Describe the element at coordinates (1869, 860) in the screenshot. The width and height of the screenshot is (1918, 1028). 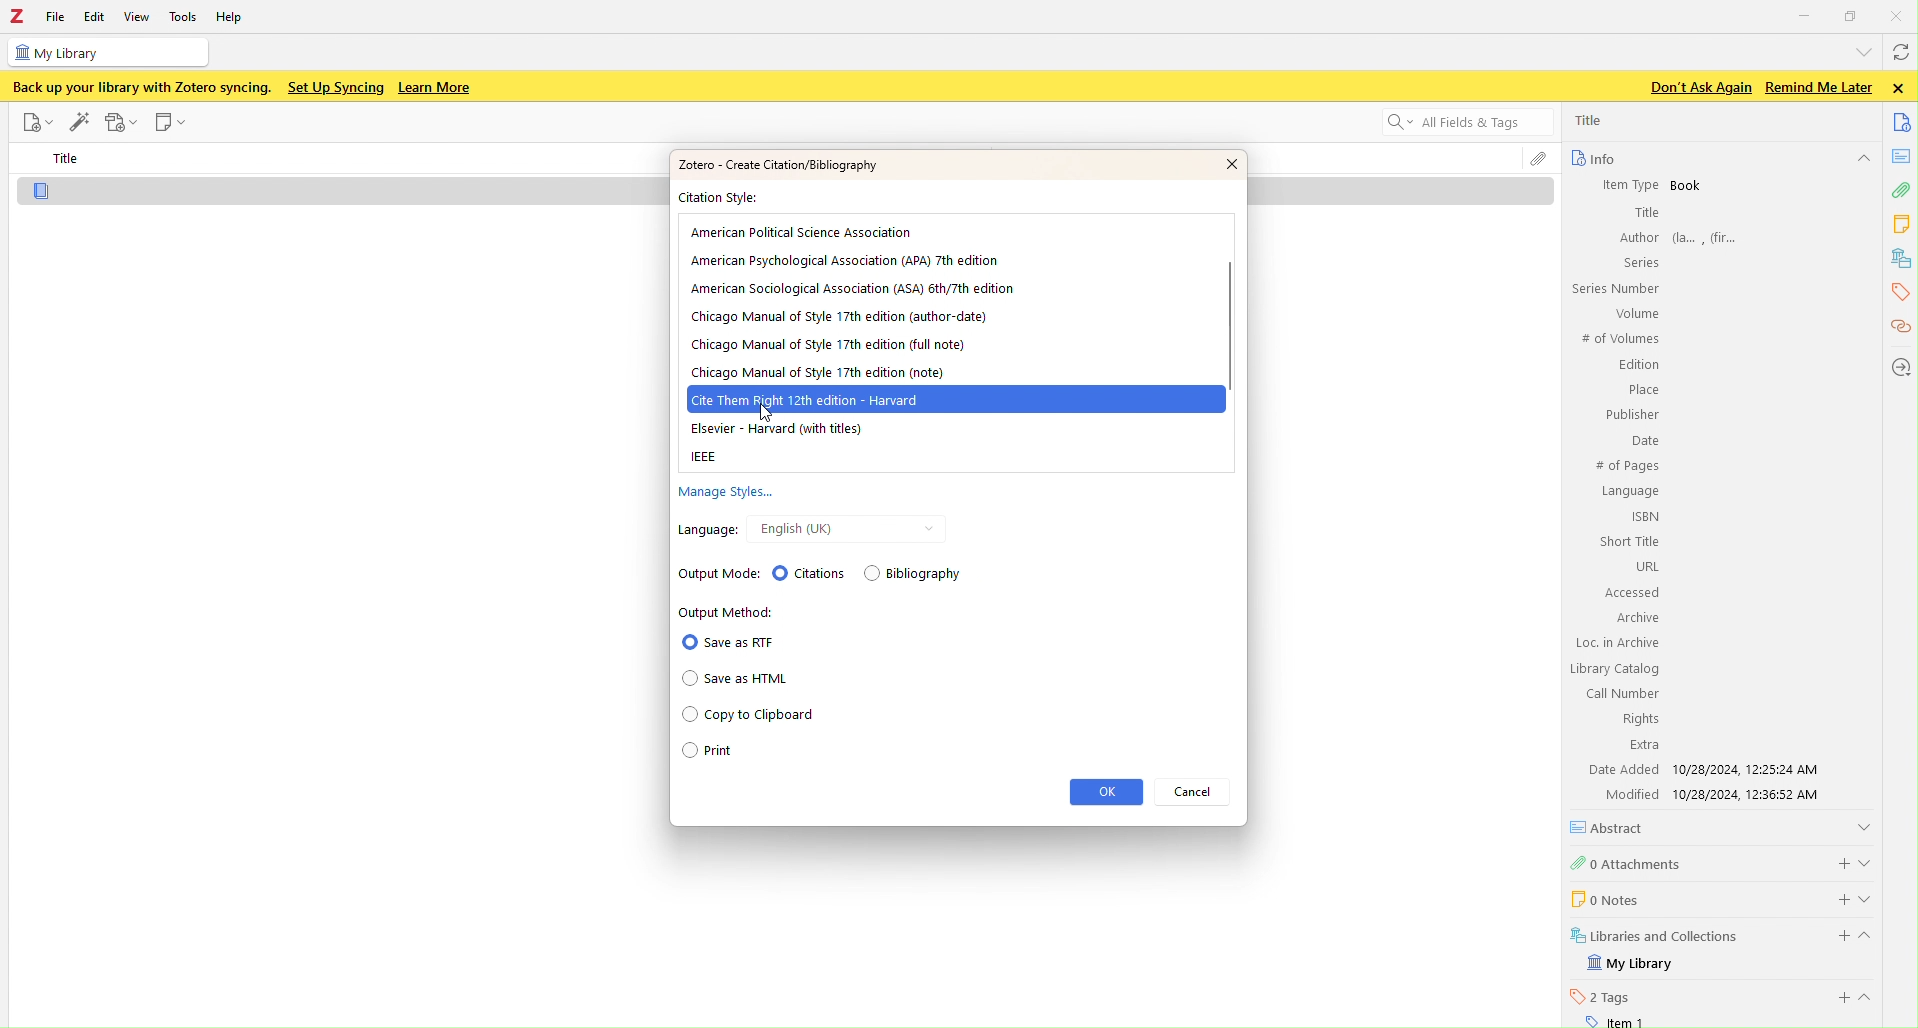
I see `show` at that location.